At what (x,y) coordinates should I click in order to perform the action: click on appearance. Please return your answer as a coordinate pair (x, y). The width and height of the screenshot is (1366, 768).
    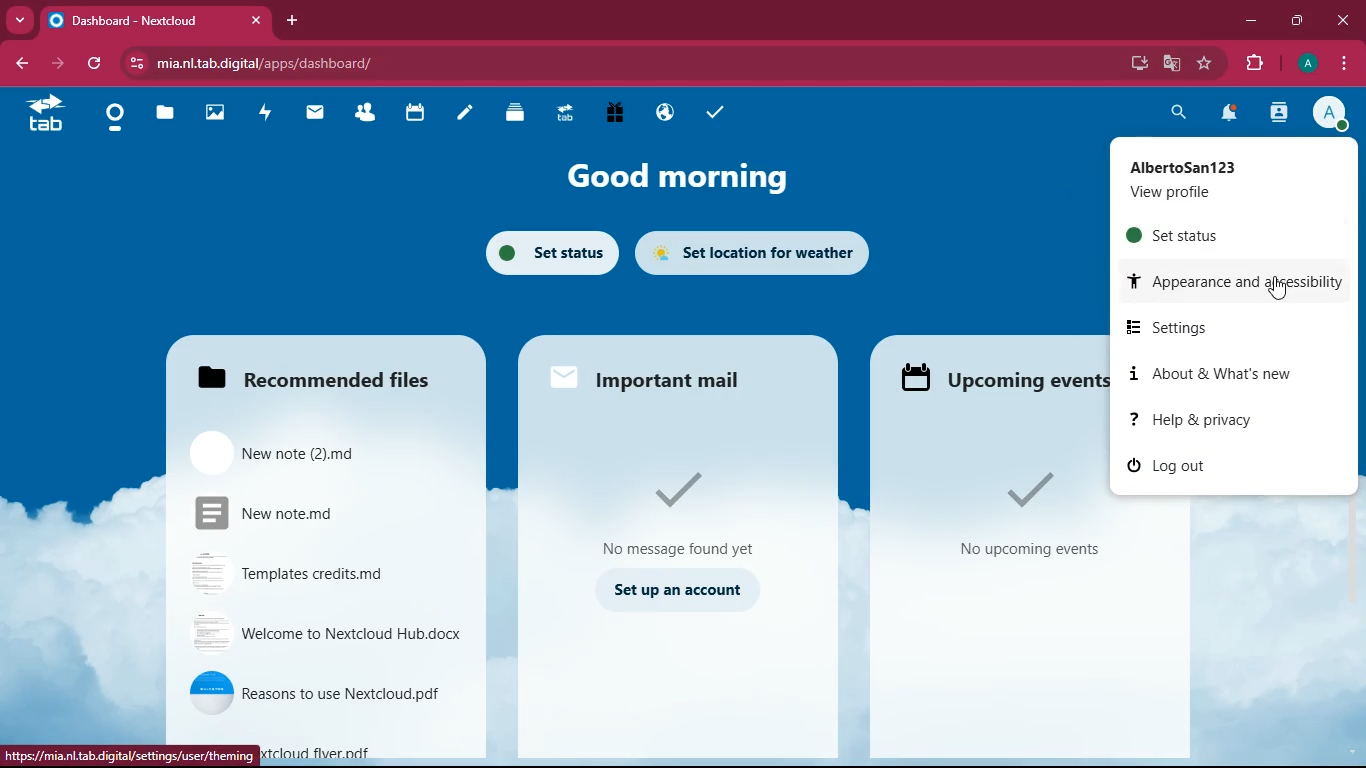
    Looking at the image, I should click on (1234, 278).